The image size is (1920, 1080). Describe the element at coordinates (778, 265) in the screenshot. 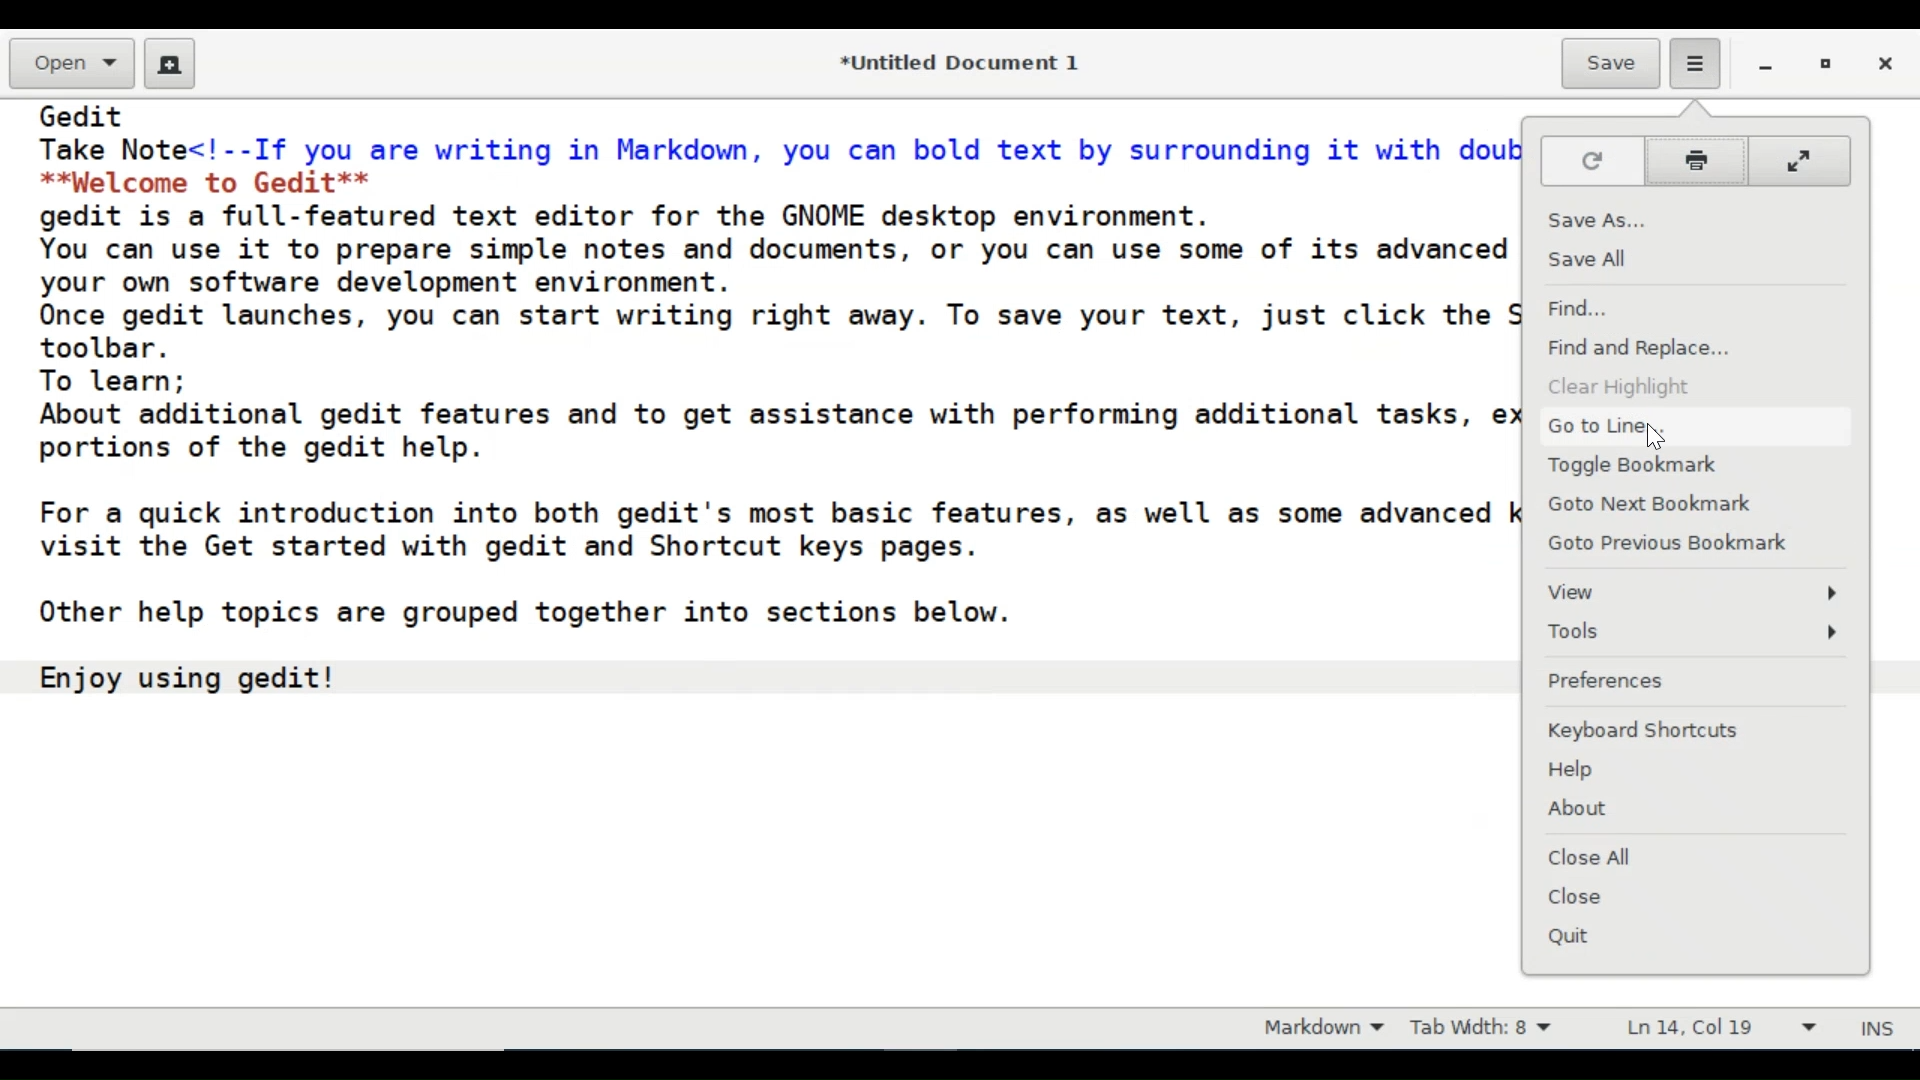

I see `You can use it to prepare simple notes and documents, or you can use some of its advanced features, making it
your own software development environment.` at that location.